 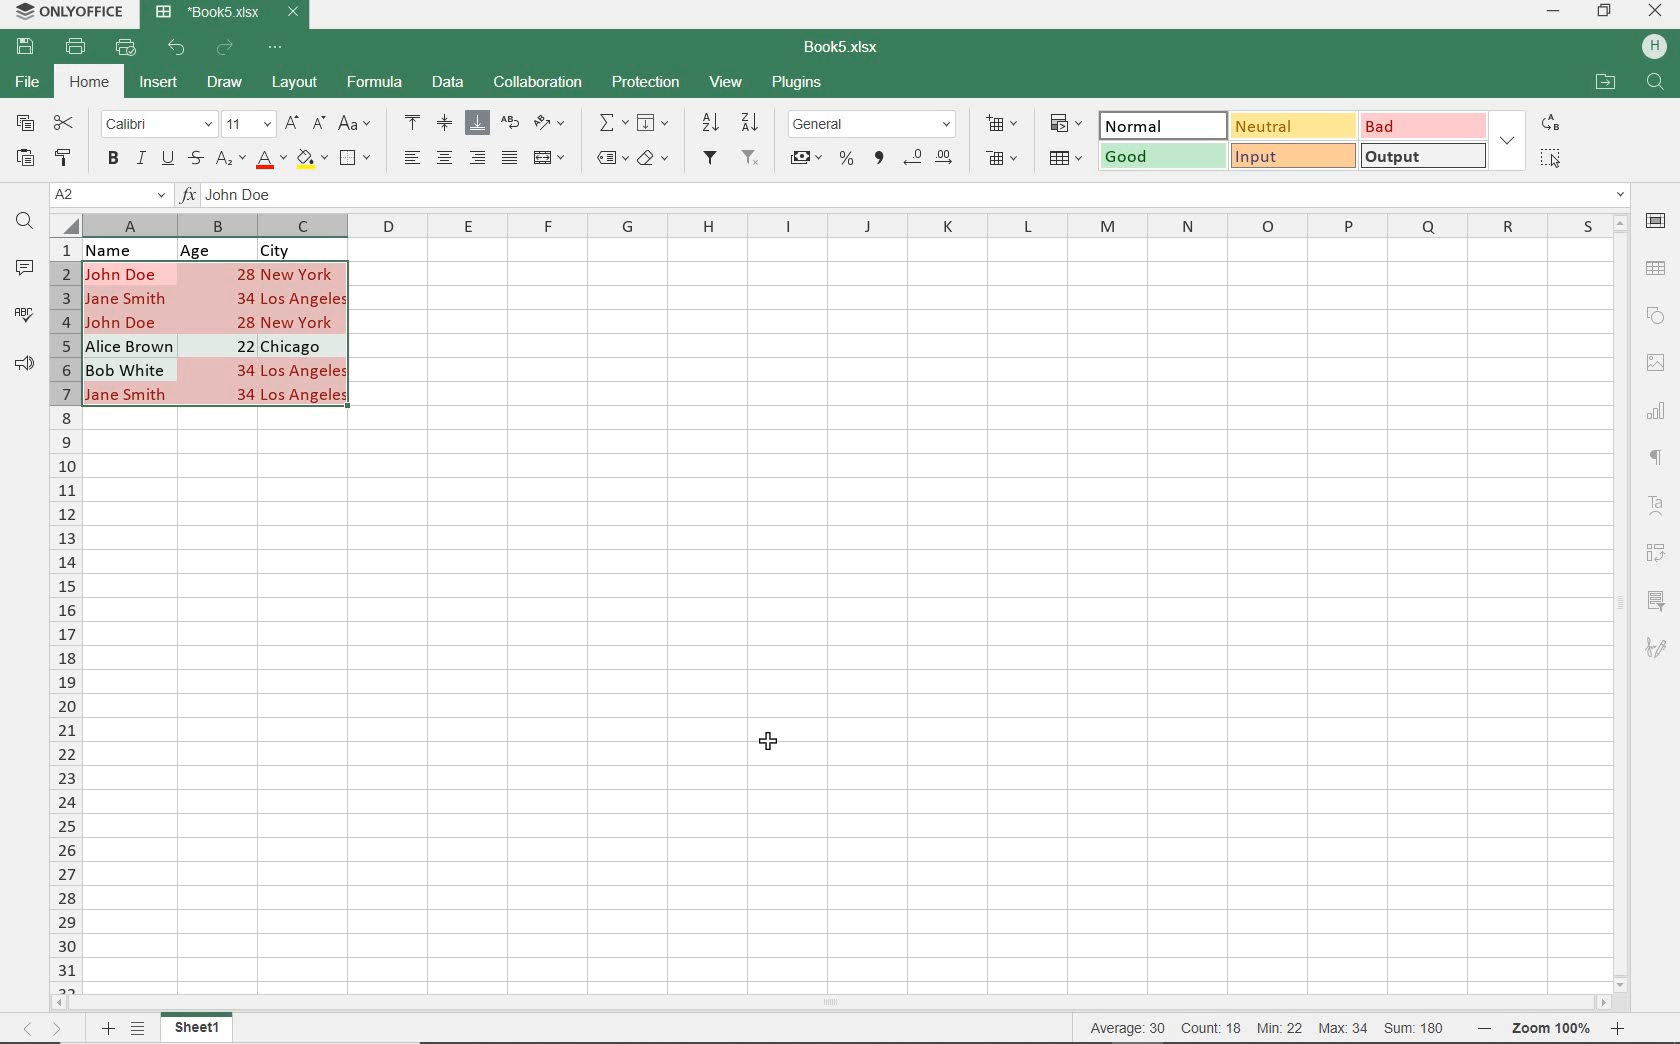 I want to click on SHAPE, so click(x=1655, y=316).